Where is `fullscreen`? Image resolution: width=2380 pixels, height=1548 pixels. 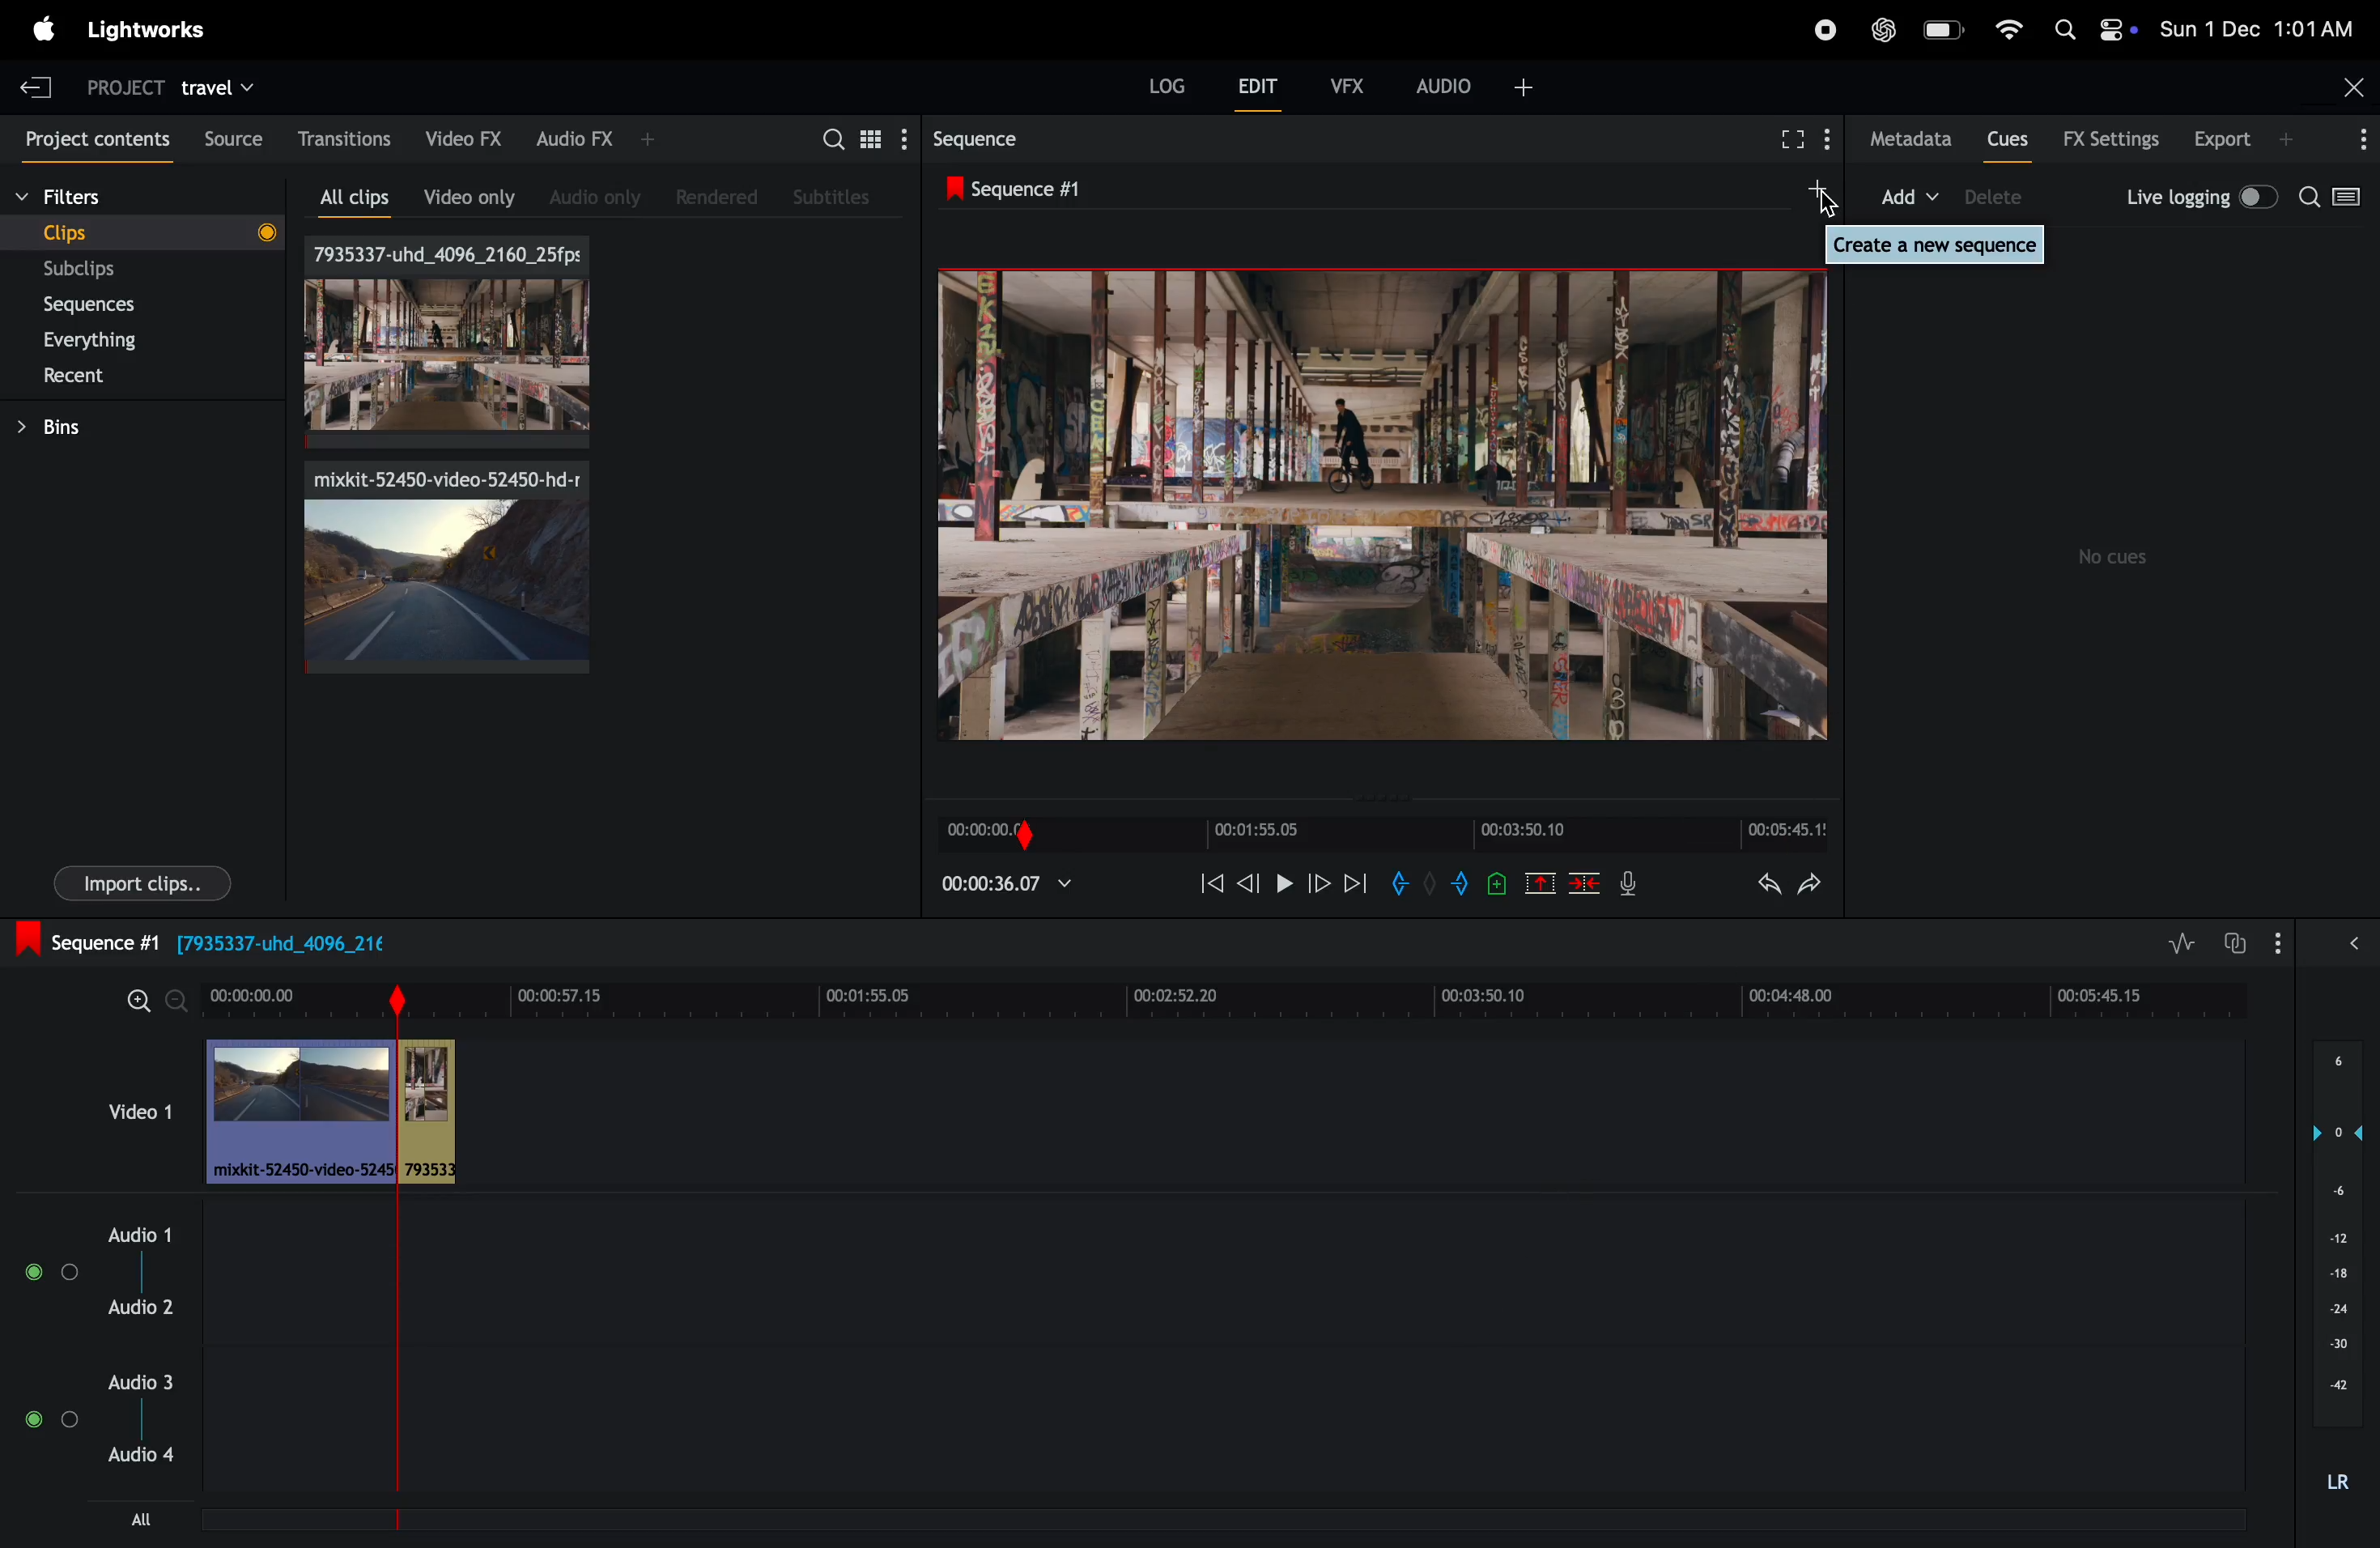
fullscreen is located at coordinates (1797, 138).